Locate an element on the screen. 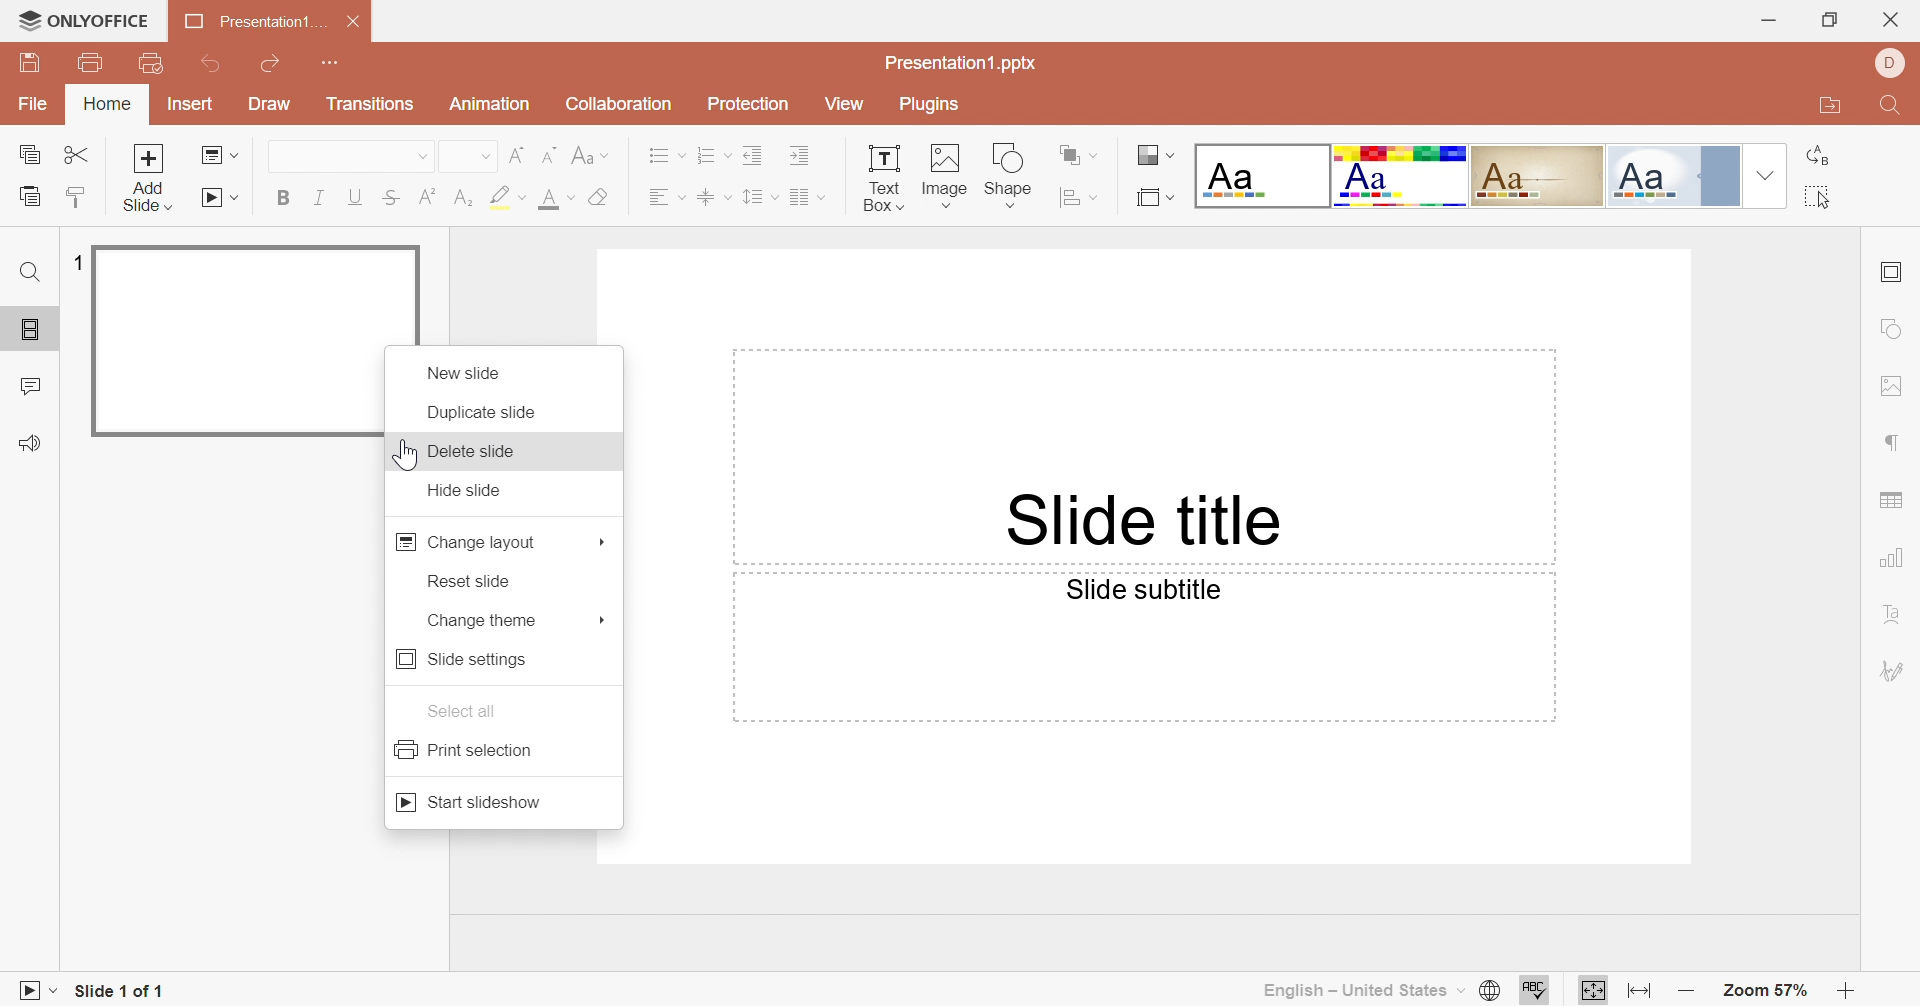 Image resolution: width=1920 pixels, height=1006 pixels. Drop Down is located at coordinates (571, 196).